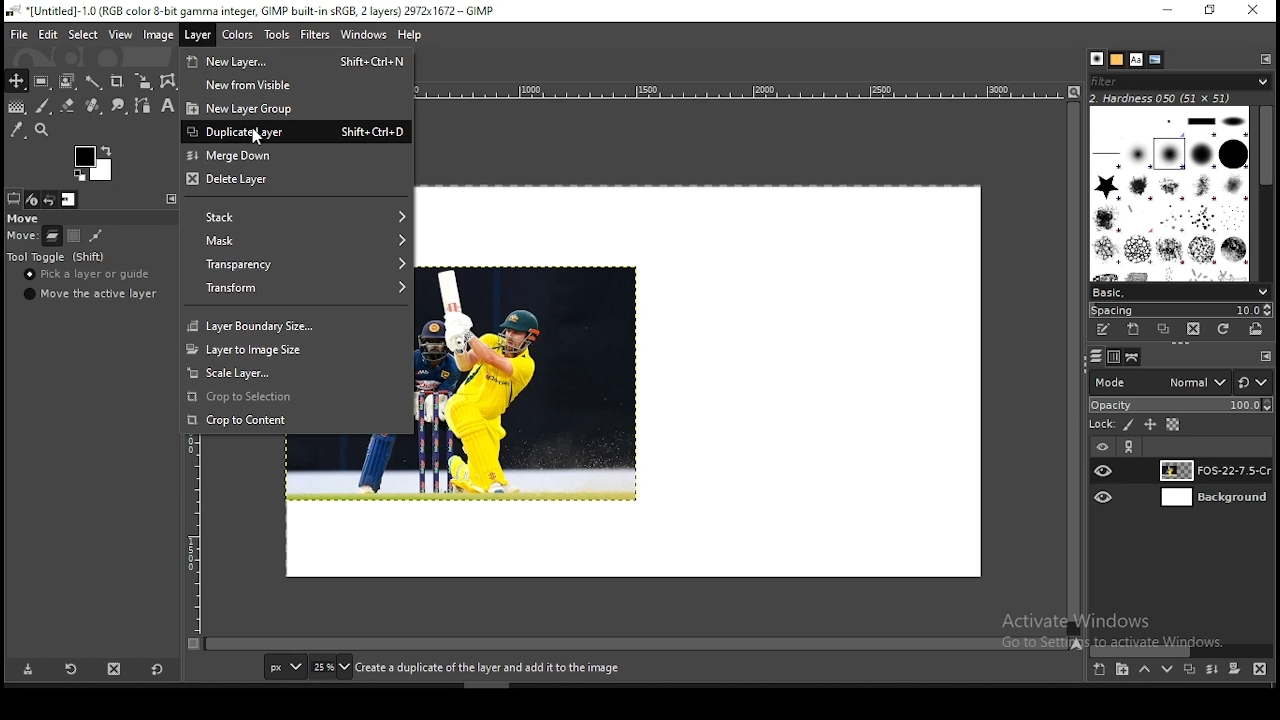 The image size is (1280, 720). I want to click on scale layer, so click(298, 373).